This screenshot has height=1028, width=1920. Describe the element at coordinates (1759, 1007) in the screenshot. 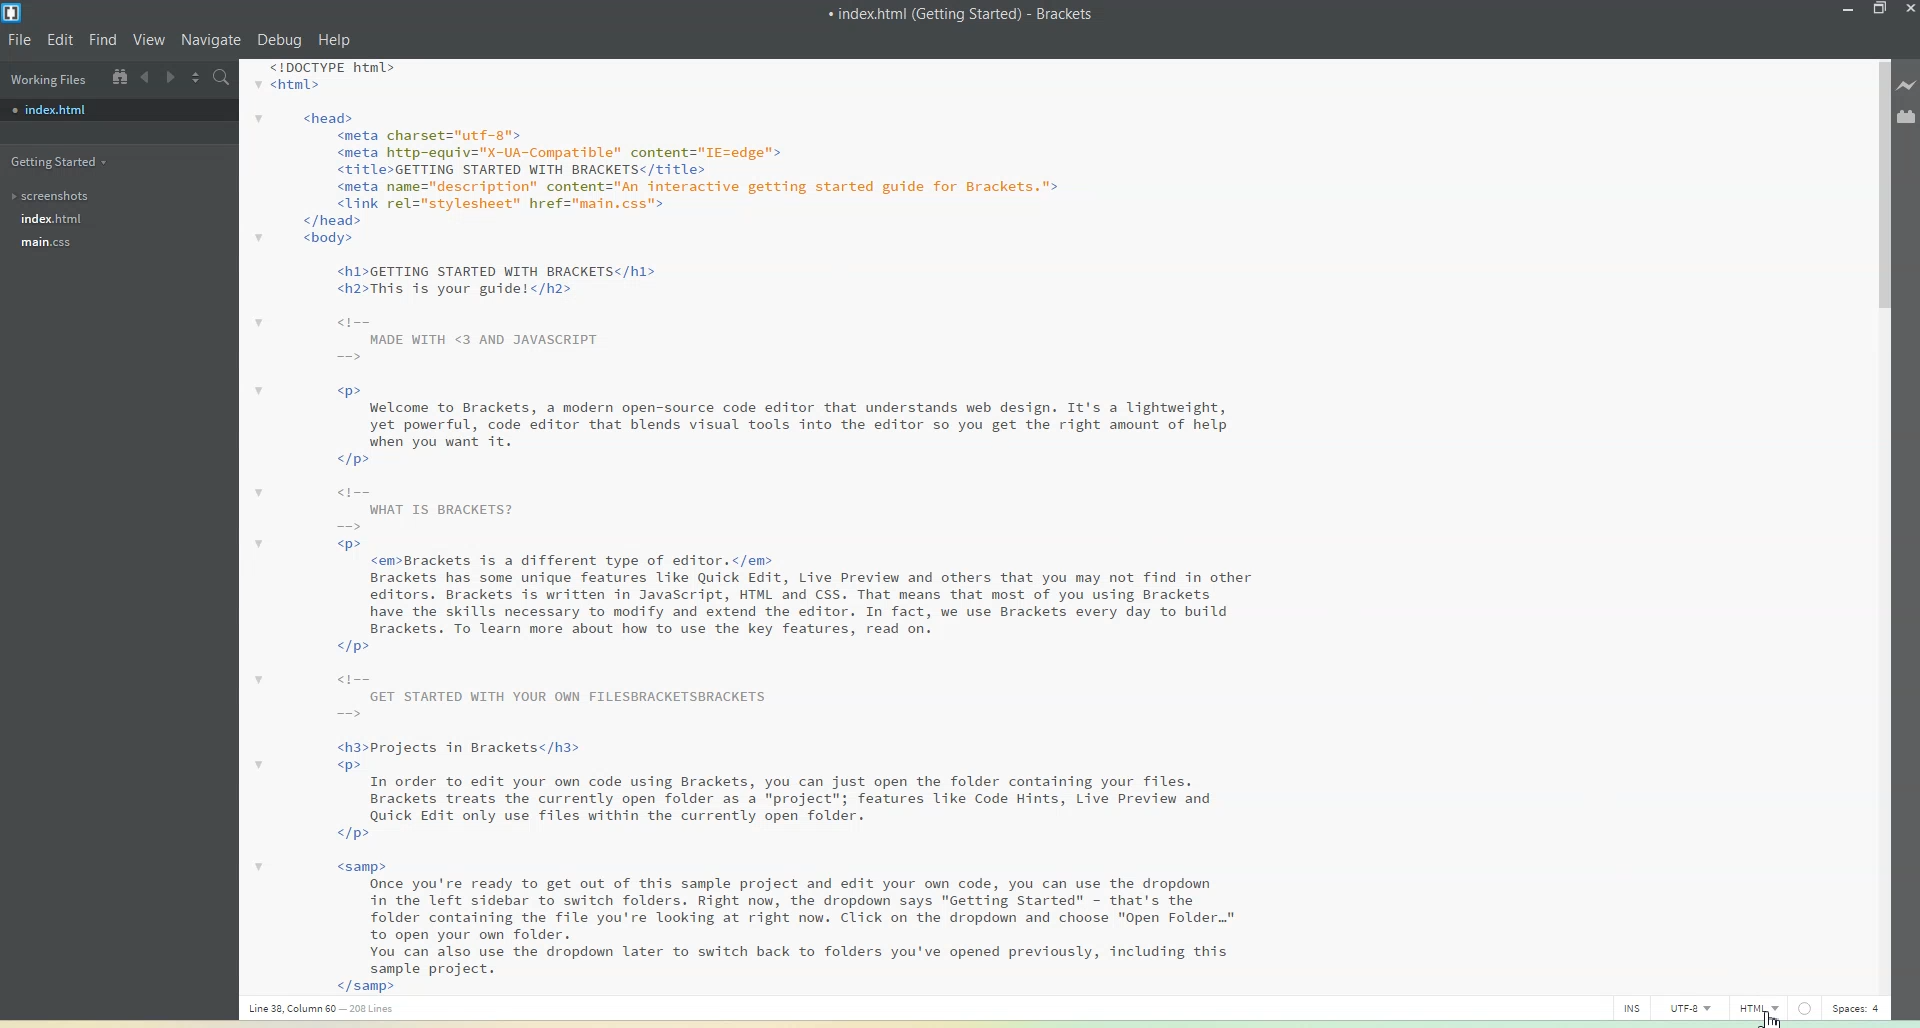

I see `HTML` at that location.